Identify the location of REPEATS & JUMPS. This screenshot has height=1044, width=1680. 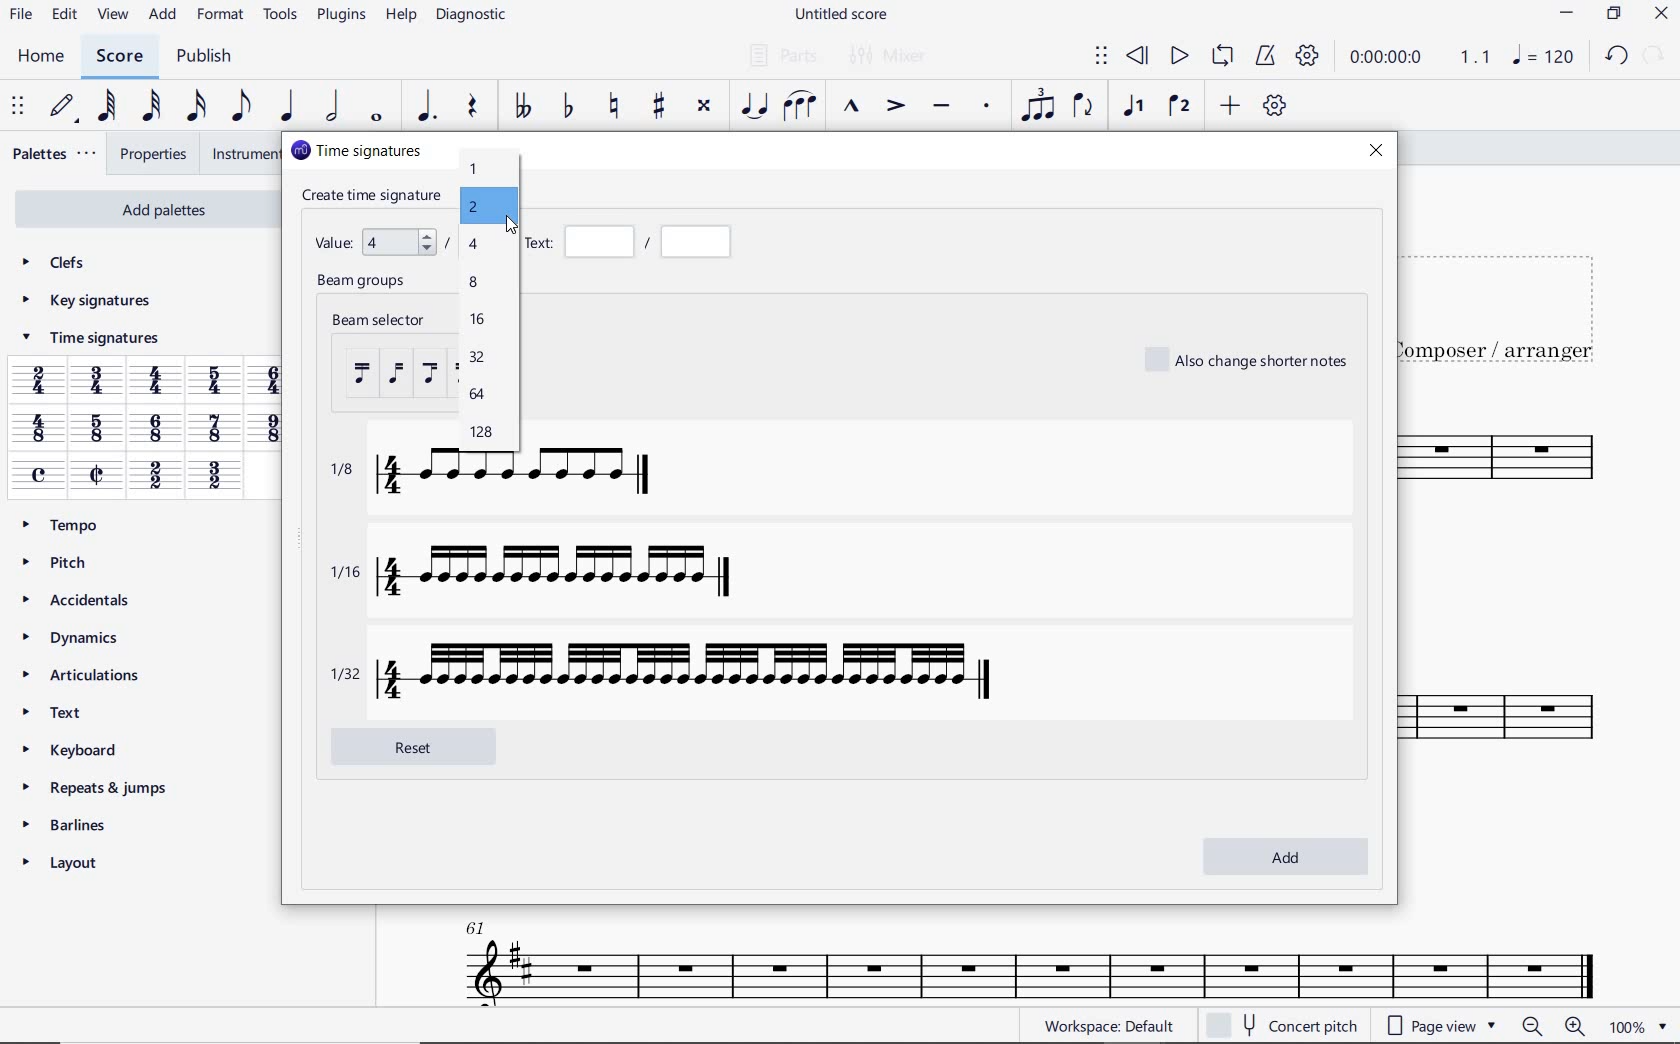
(98, 783).